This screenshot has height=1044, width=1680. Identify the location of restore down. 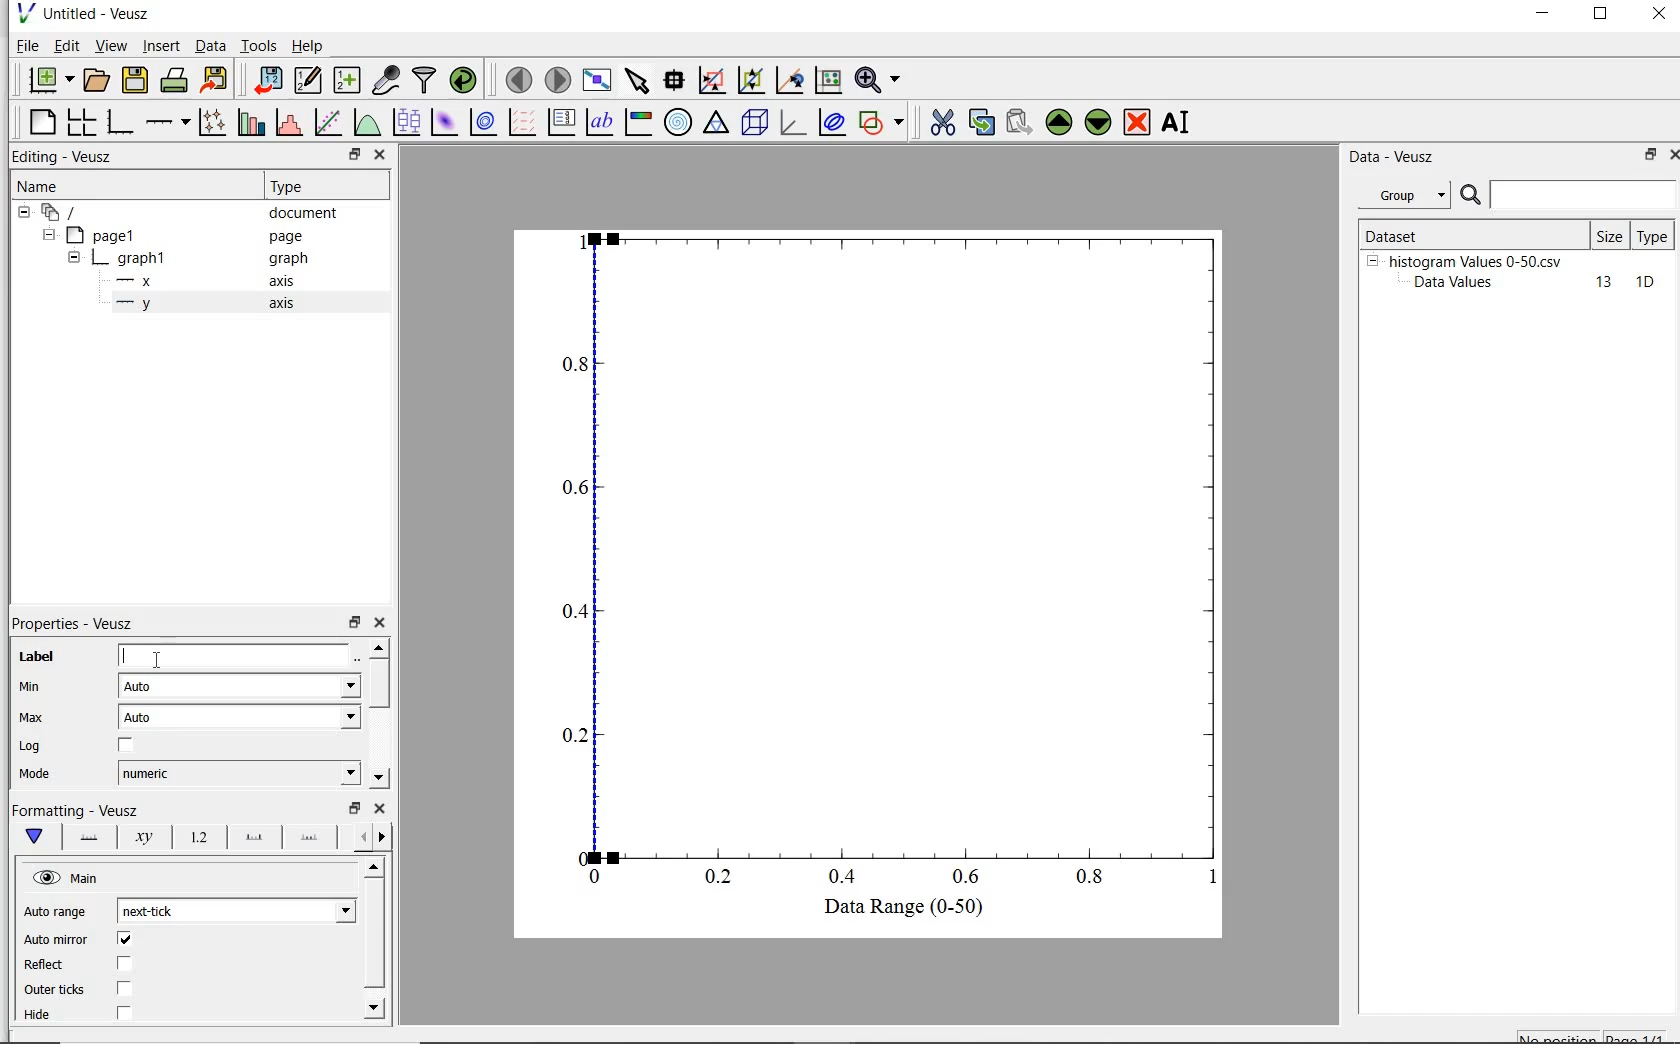
(354, 155).